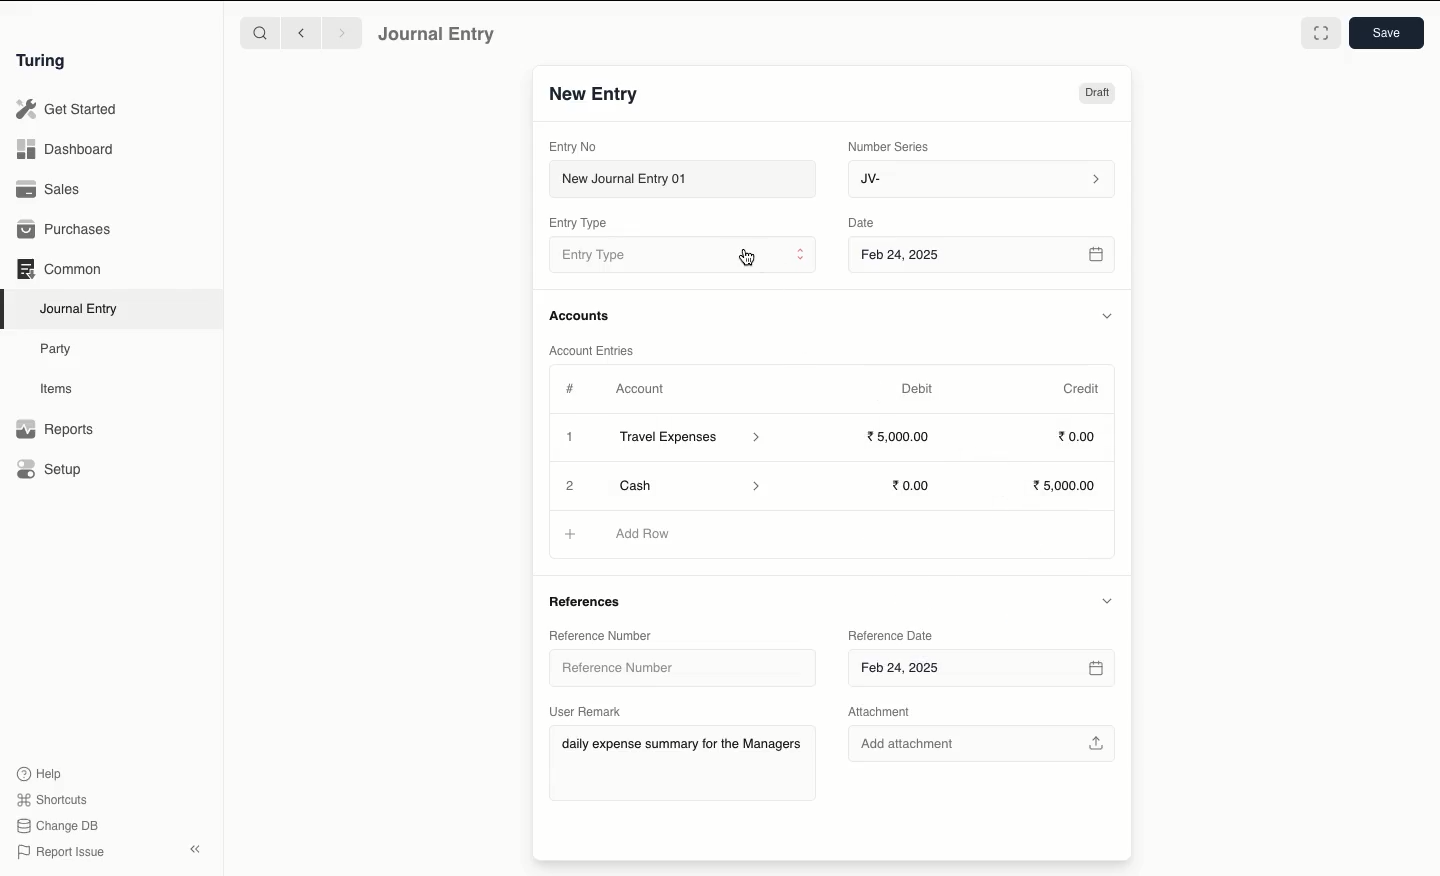  What do you see at coordinates (1069, 486) in the screenshot?
I see `5,000.00` at bounding box center [1069, 486].